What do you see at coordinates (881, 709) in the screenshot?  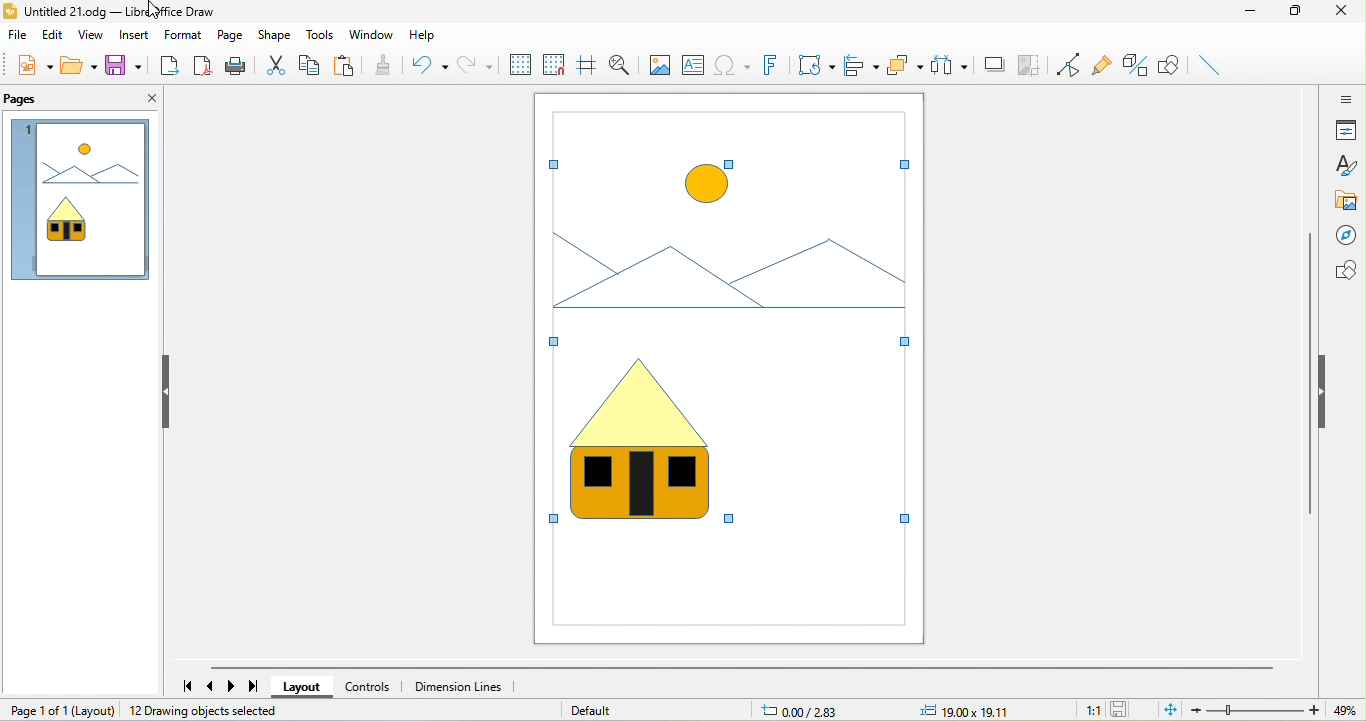 I see `cursor position  (15.79/25.08  0.00x0.00))` at bounding box center [881, 709].